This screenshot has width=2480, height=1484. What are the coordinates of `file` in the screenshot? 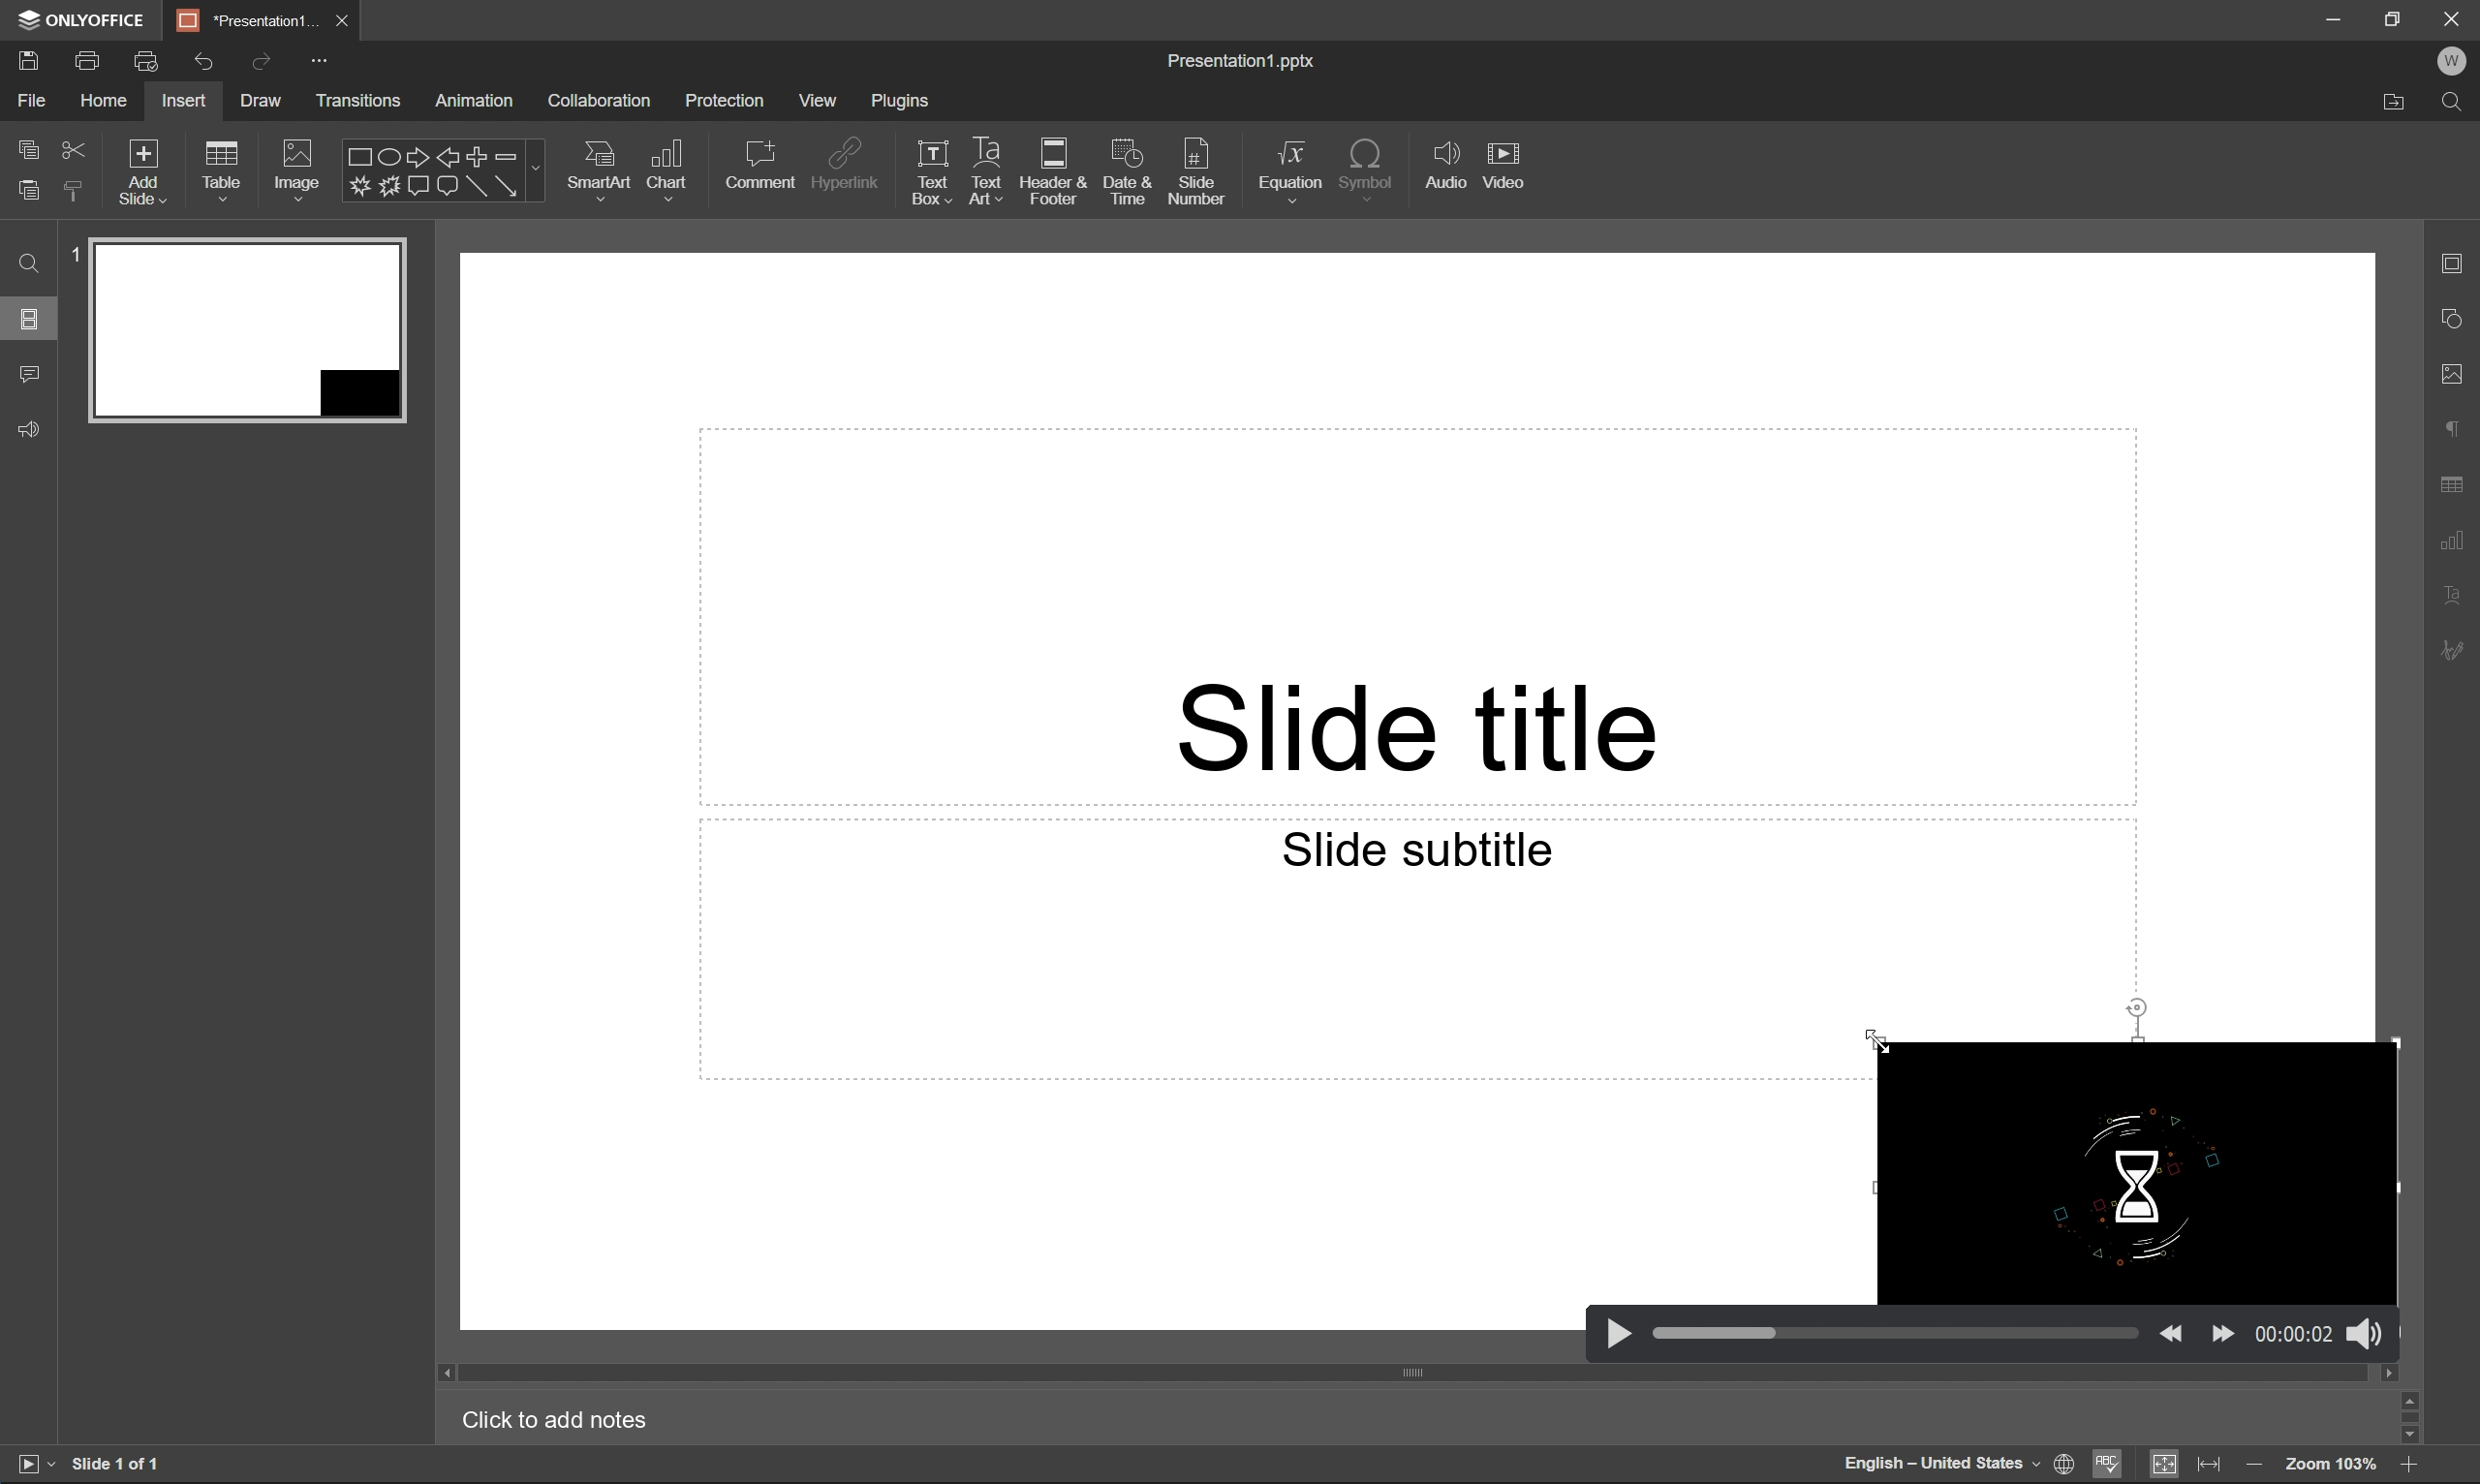 It's located at (28, 98).